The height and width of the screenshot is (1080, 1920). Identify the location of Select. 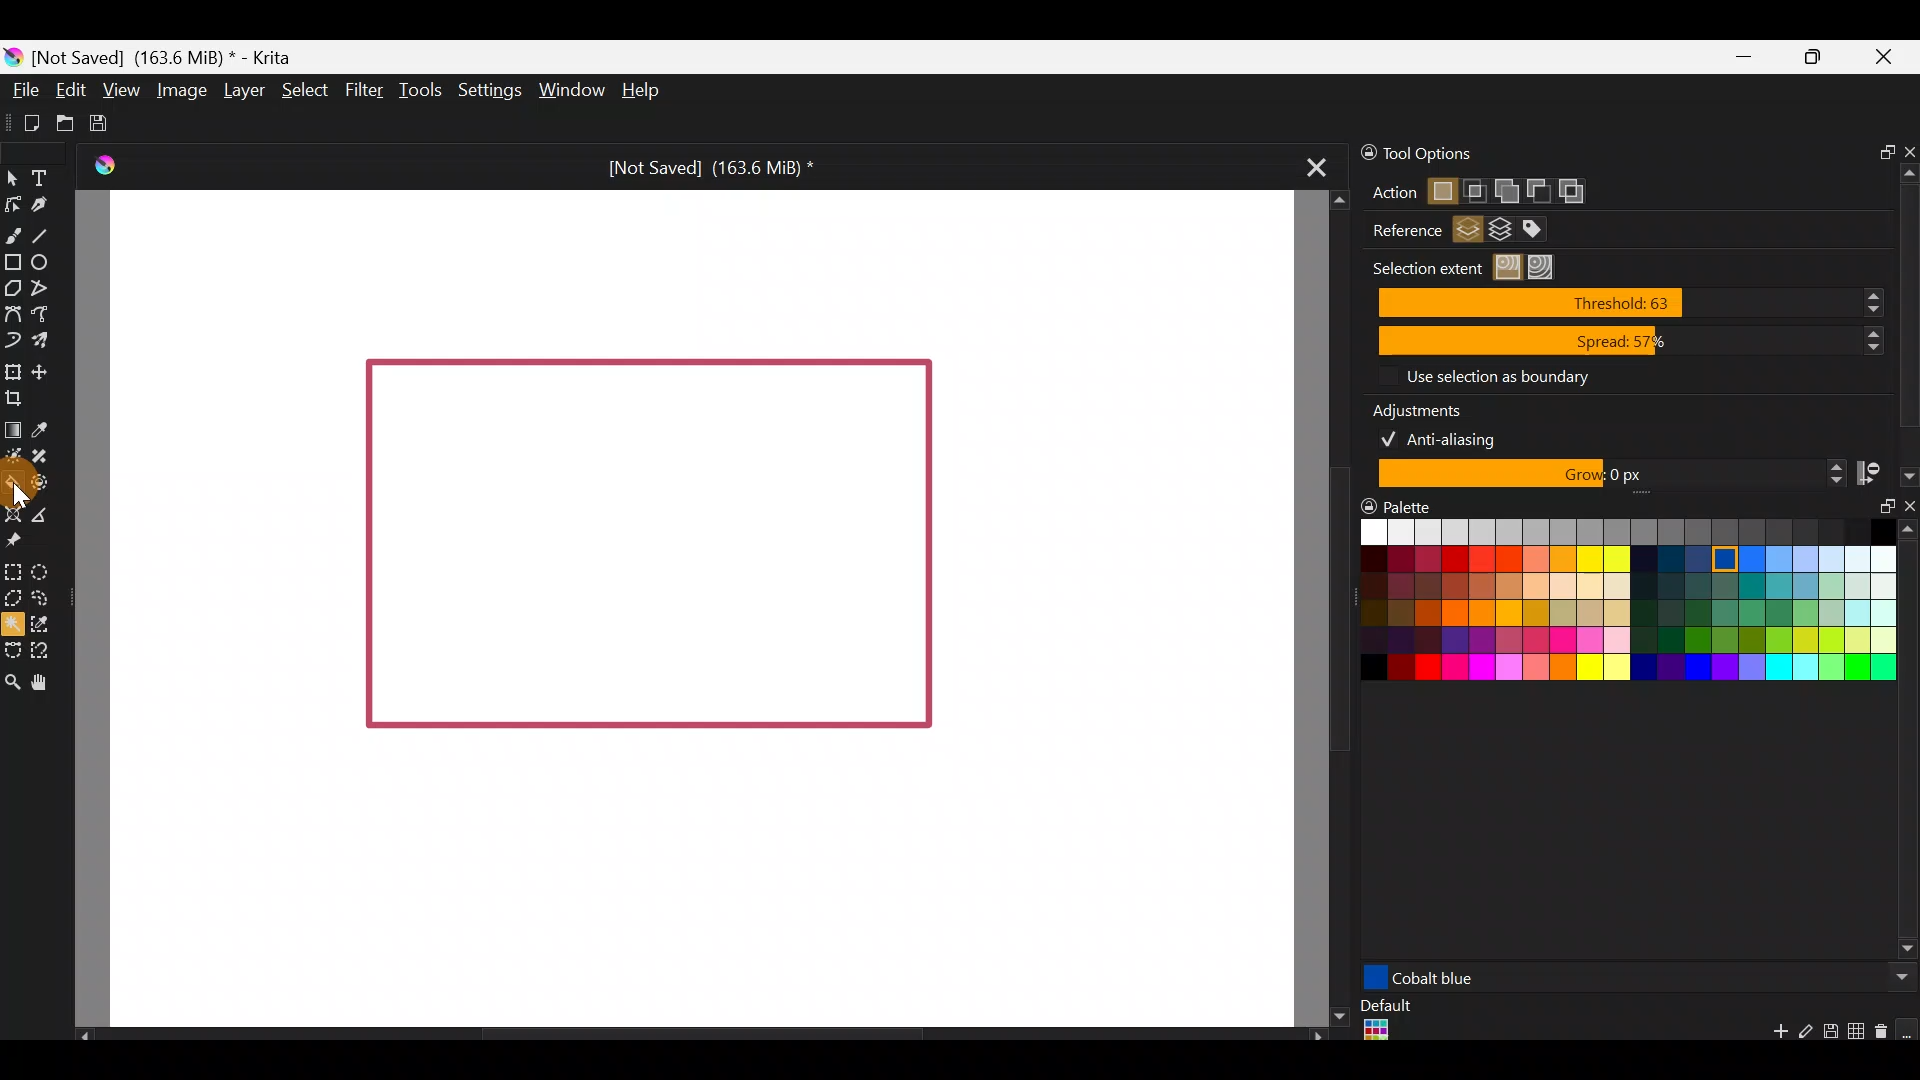
(303, 90).